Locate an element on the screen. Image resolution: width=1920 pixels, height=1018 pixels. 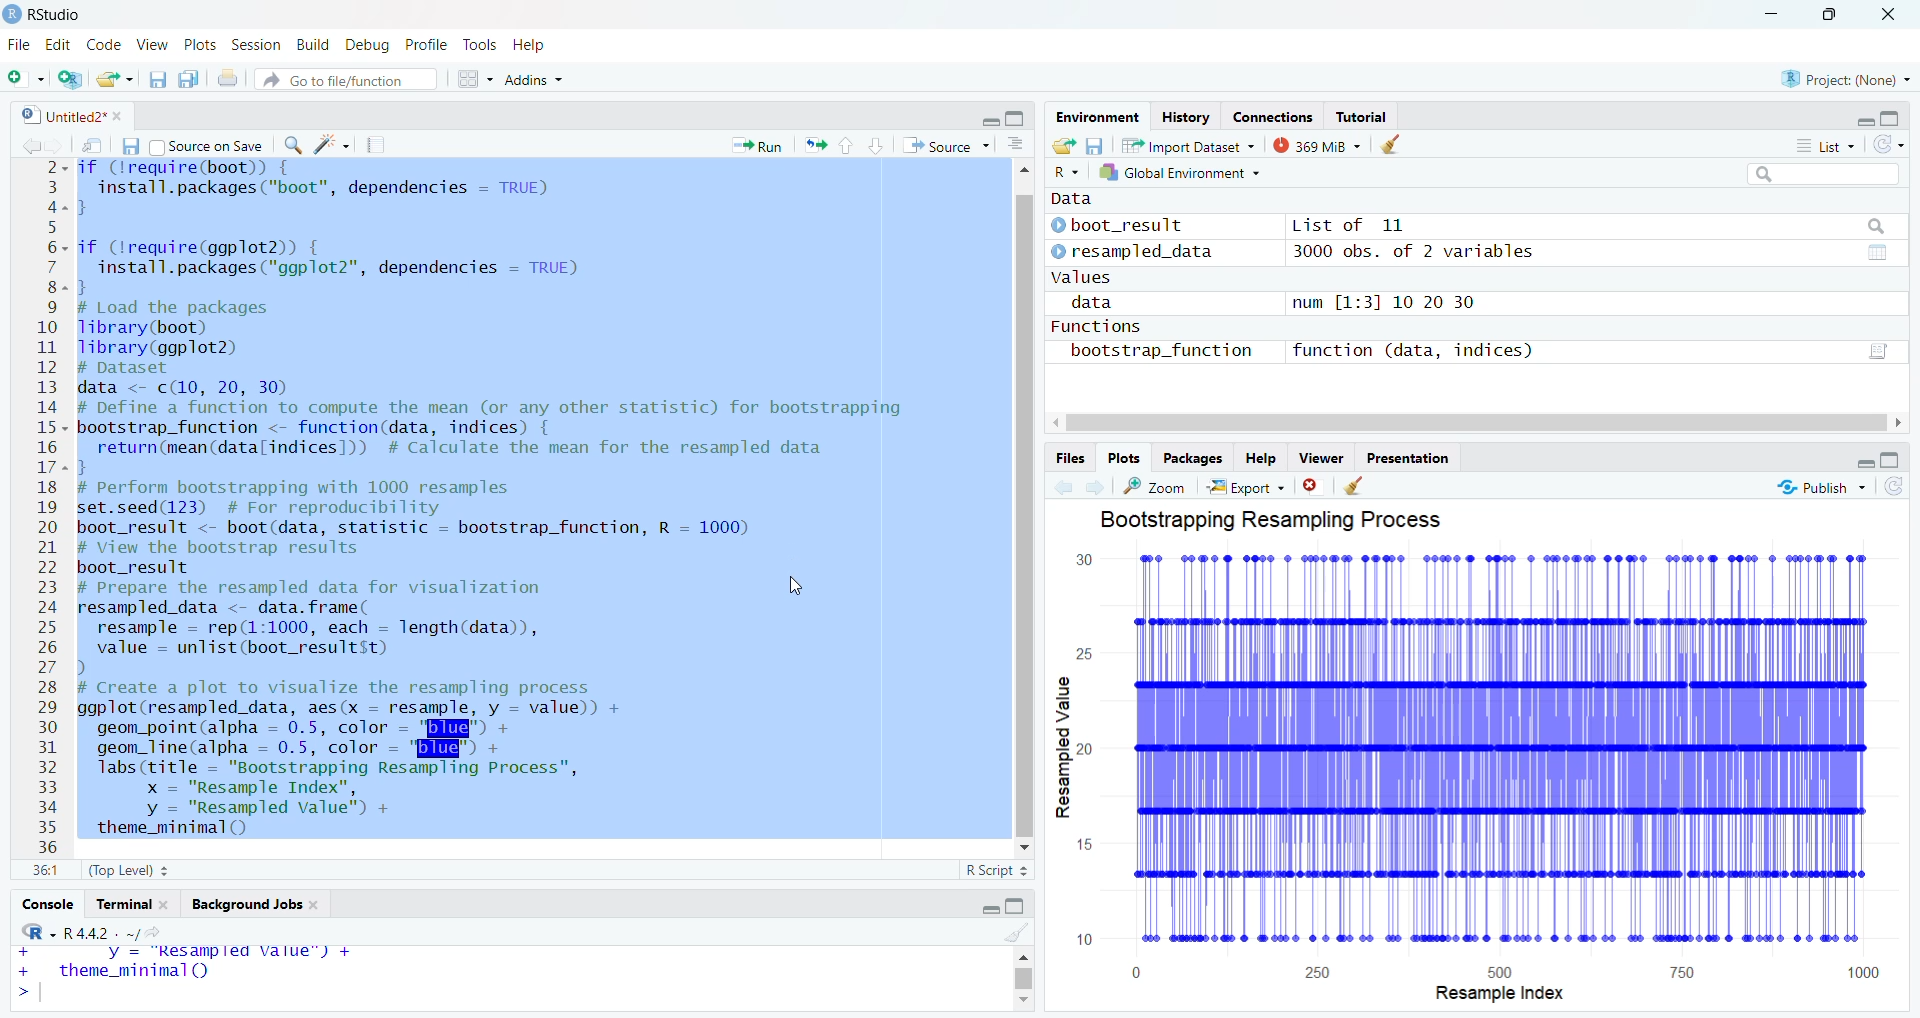
vertical scroll bar is located at coordinates (1023, 981).